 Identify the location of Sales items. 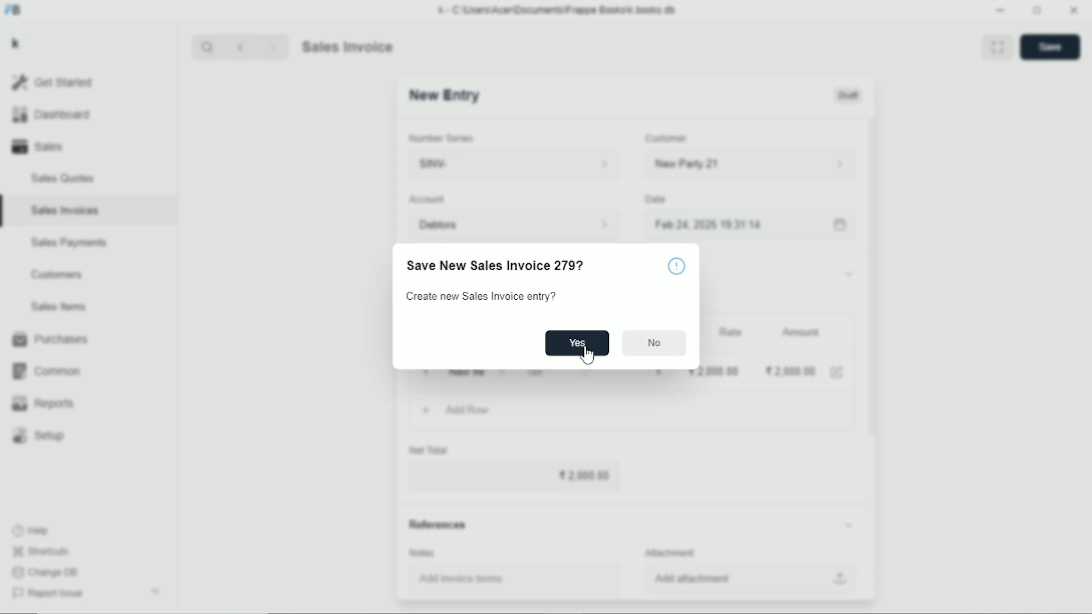
(58, 307).